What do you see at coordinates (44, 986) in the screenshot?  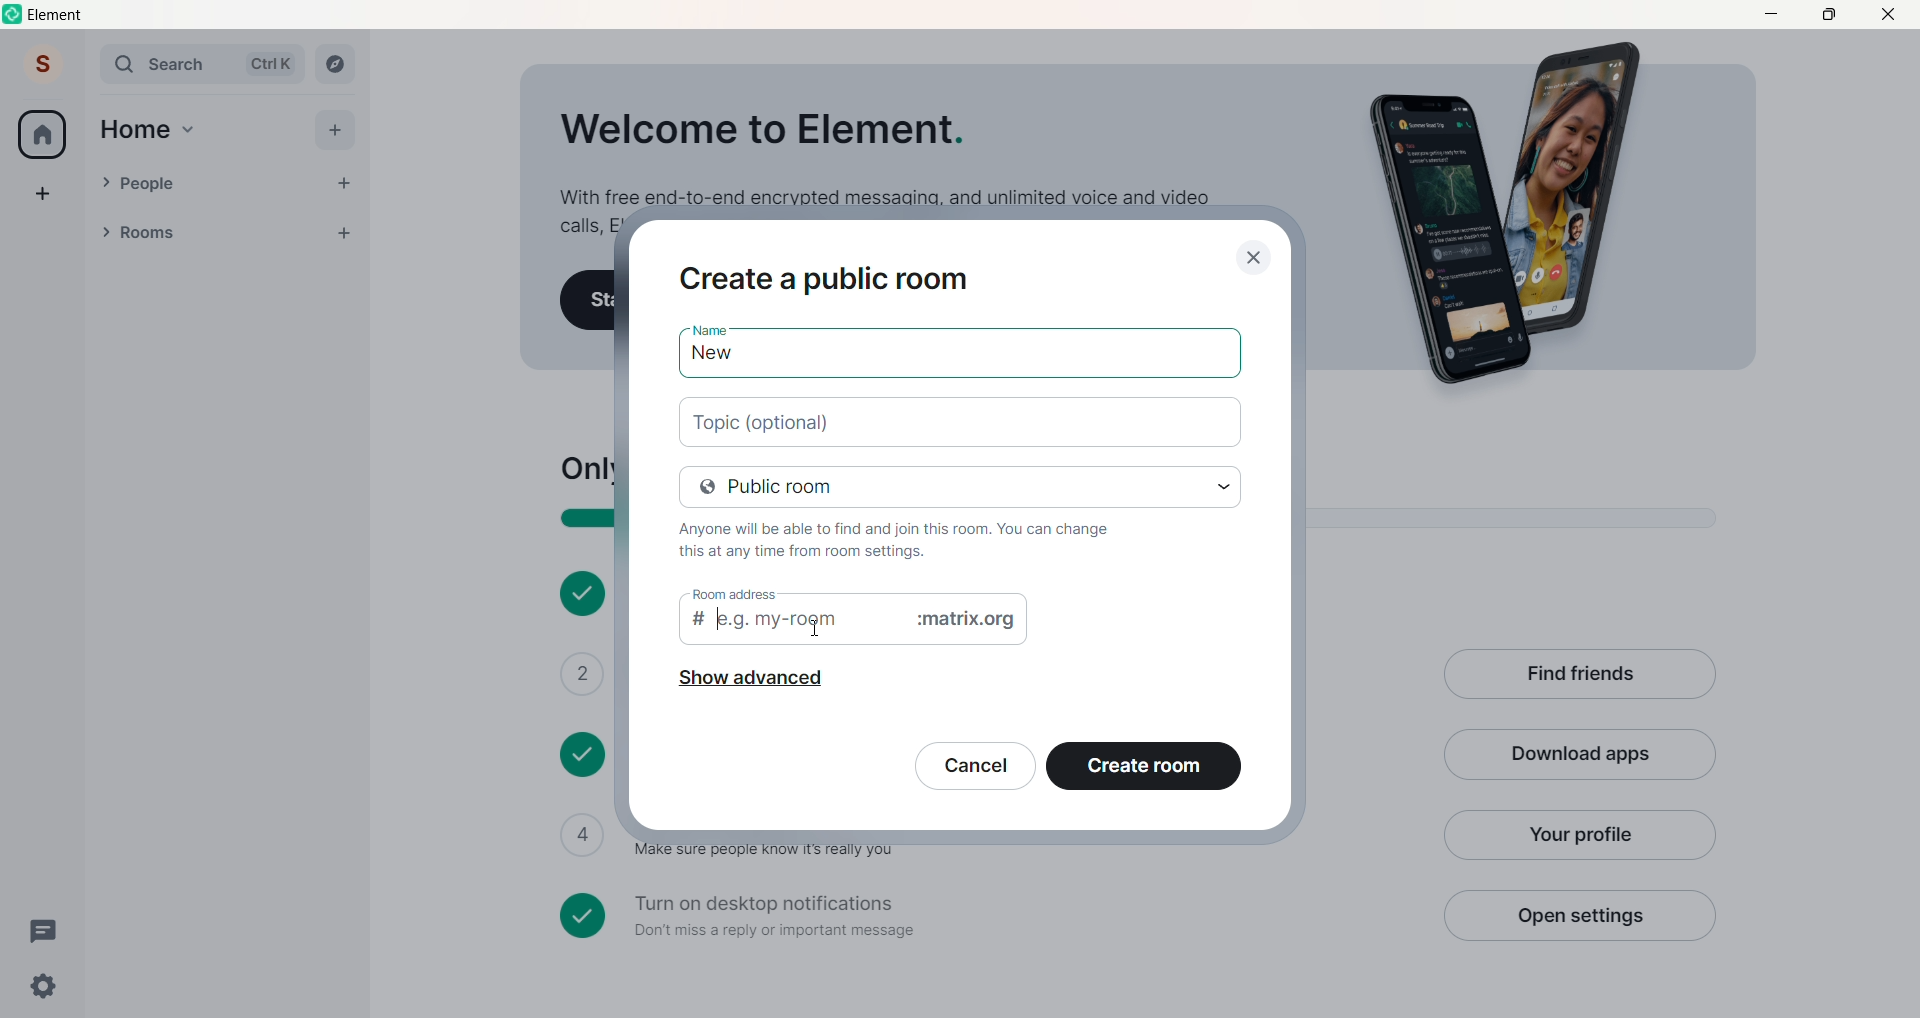 I see `Quick Settings` at bounding box center [44, 986].